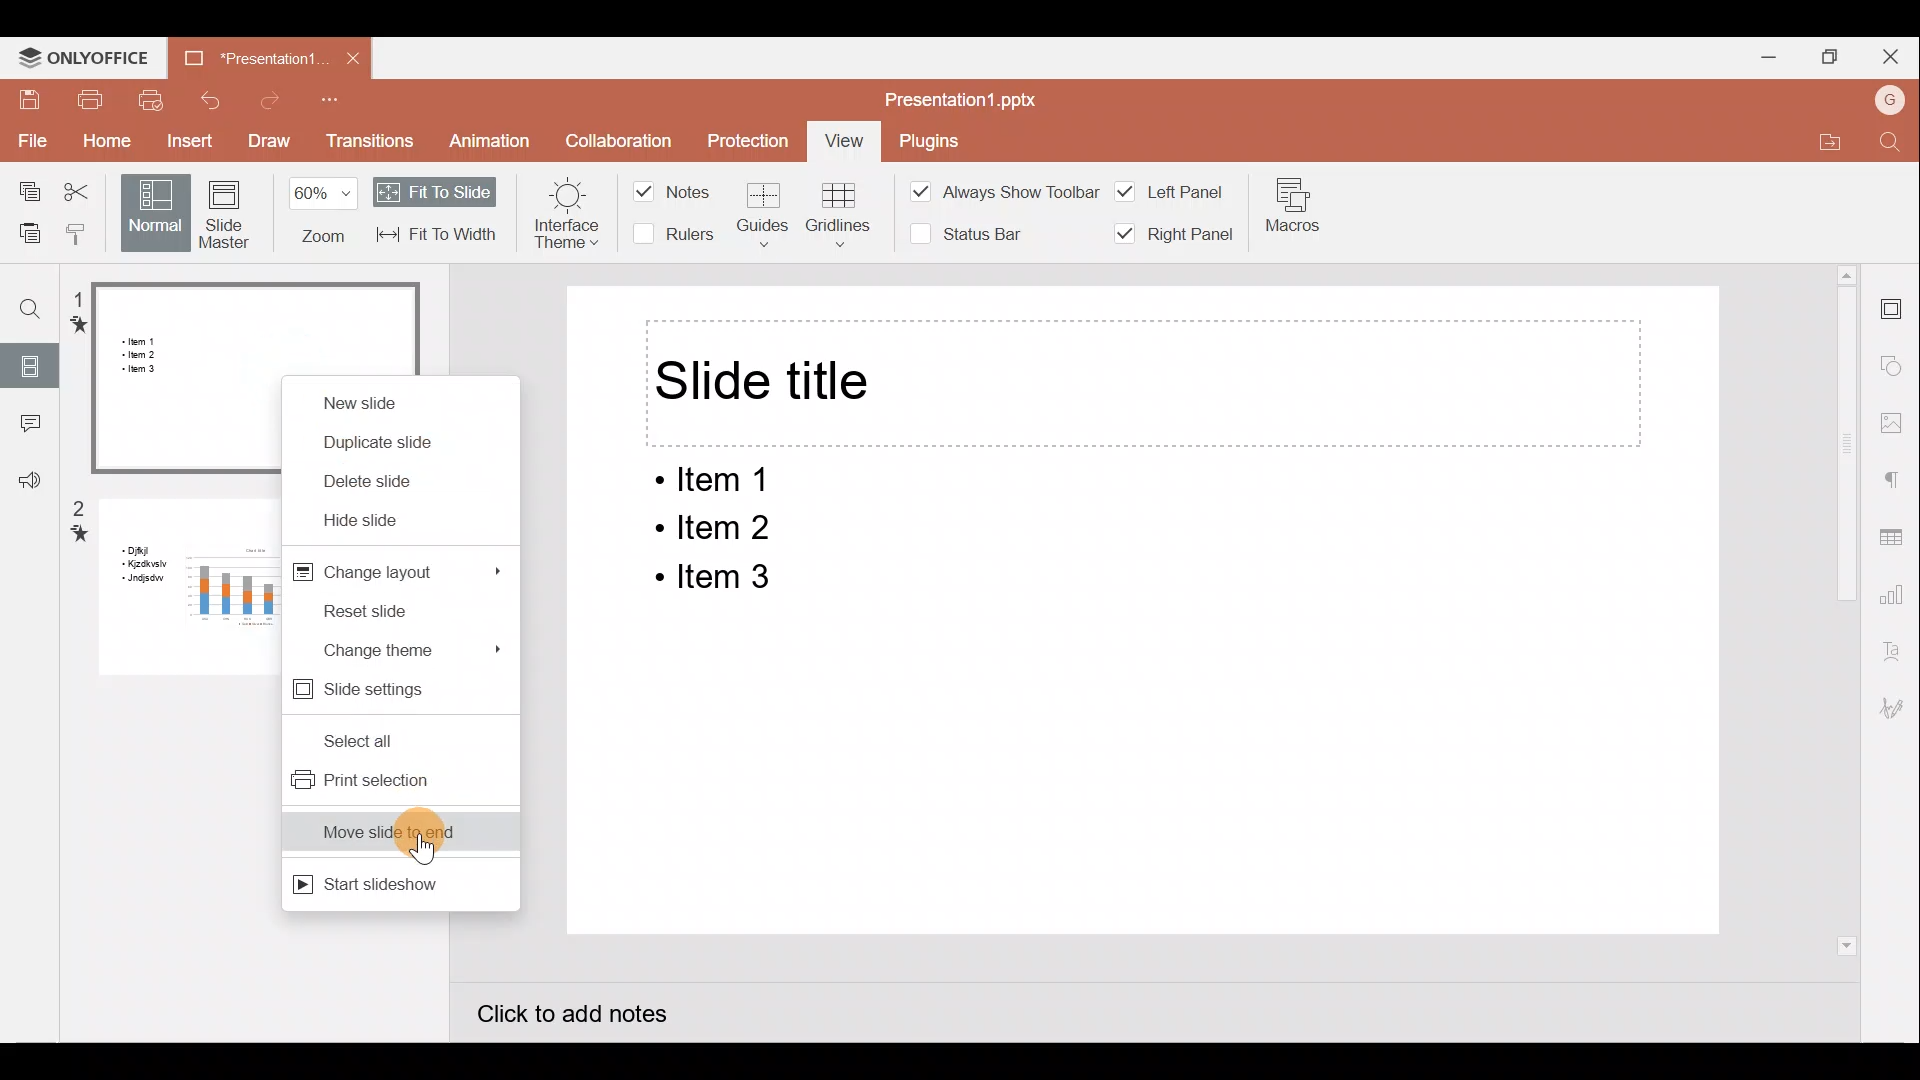 The image size is (1920, 1080). Describe the element at coordinates (1897, 305) in the screenshot. I see `Slide settings` at that location.